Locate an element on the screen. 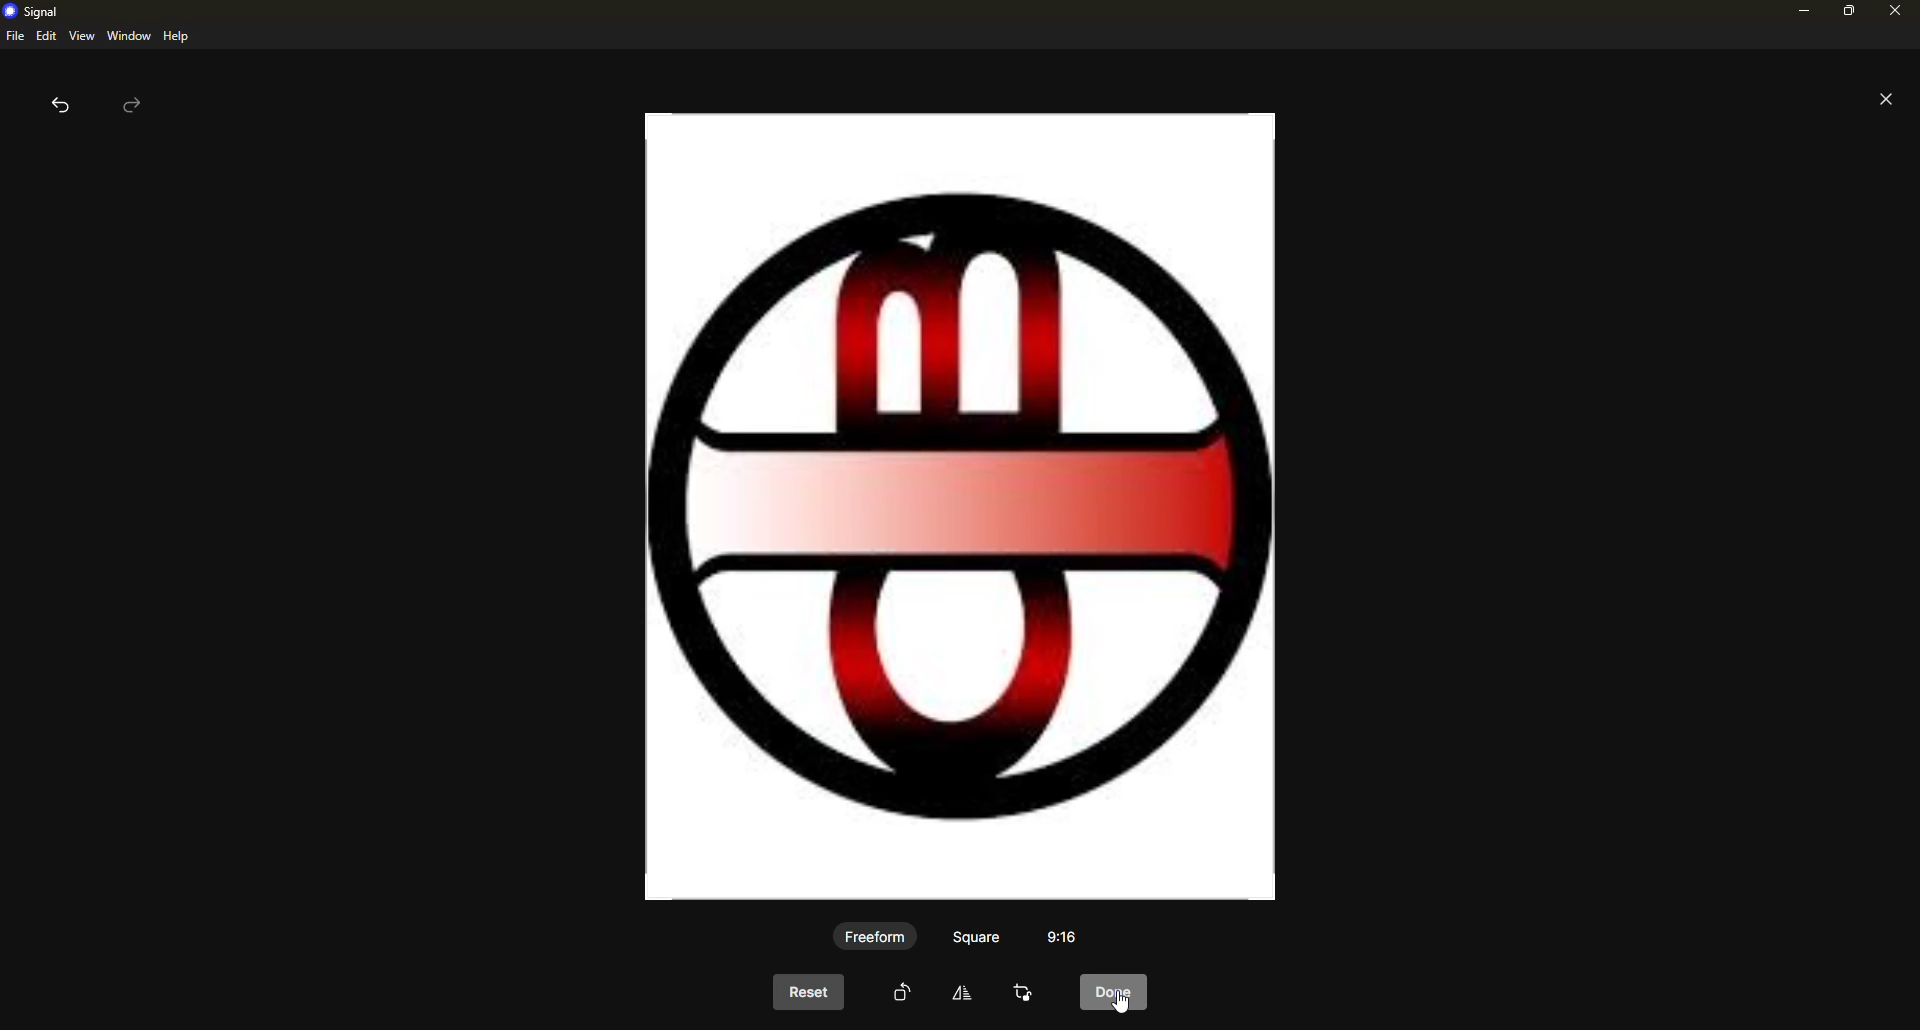 Image resolution: width=1920 pixels, height=1030 pixels. help is located at coordinates (177, 36).